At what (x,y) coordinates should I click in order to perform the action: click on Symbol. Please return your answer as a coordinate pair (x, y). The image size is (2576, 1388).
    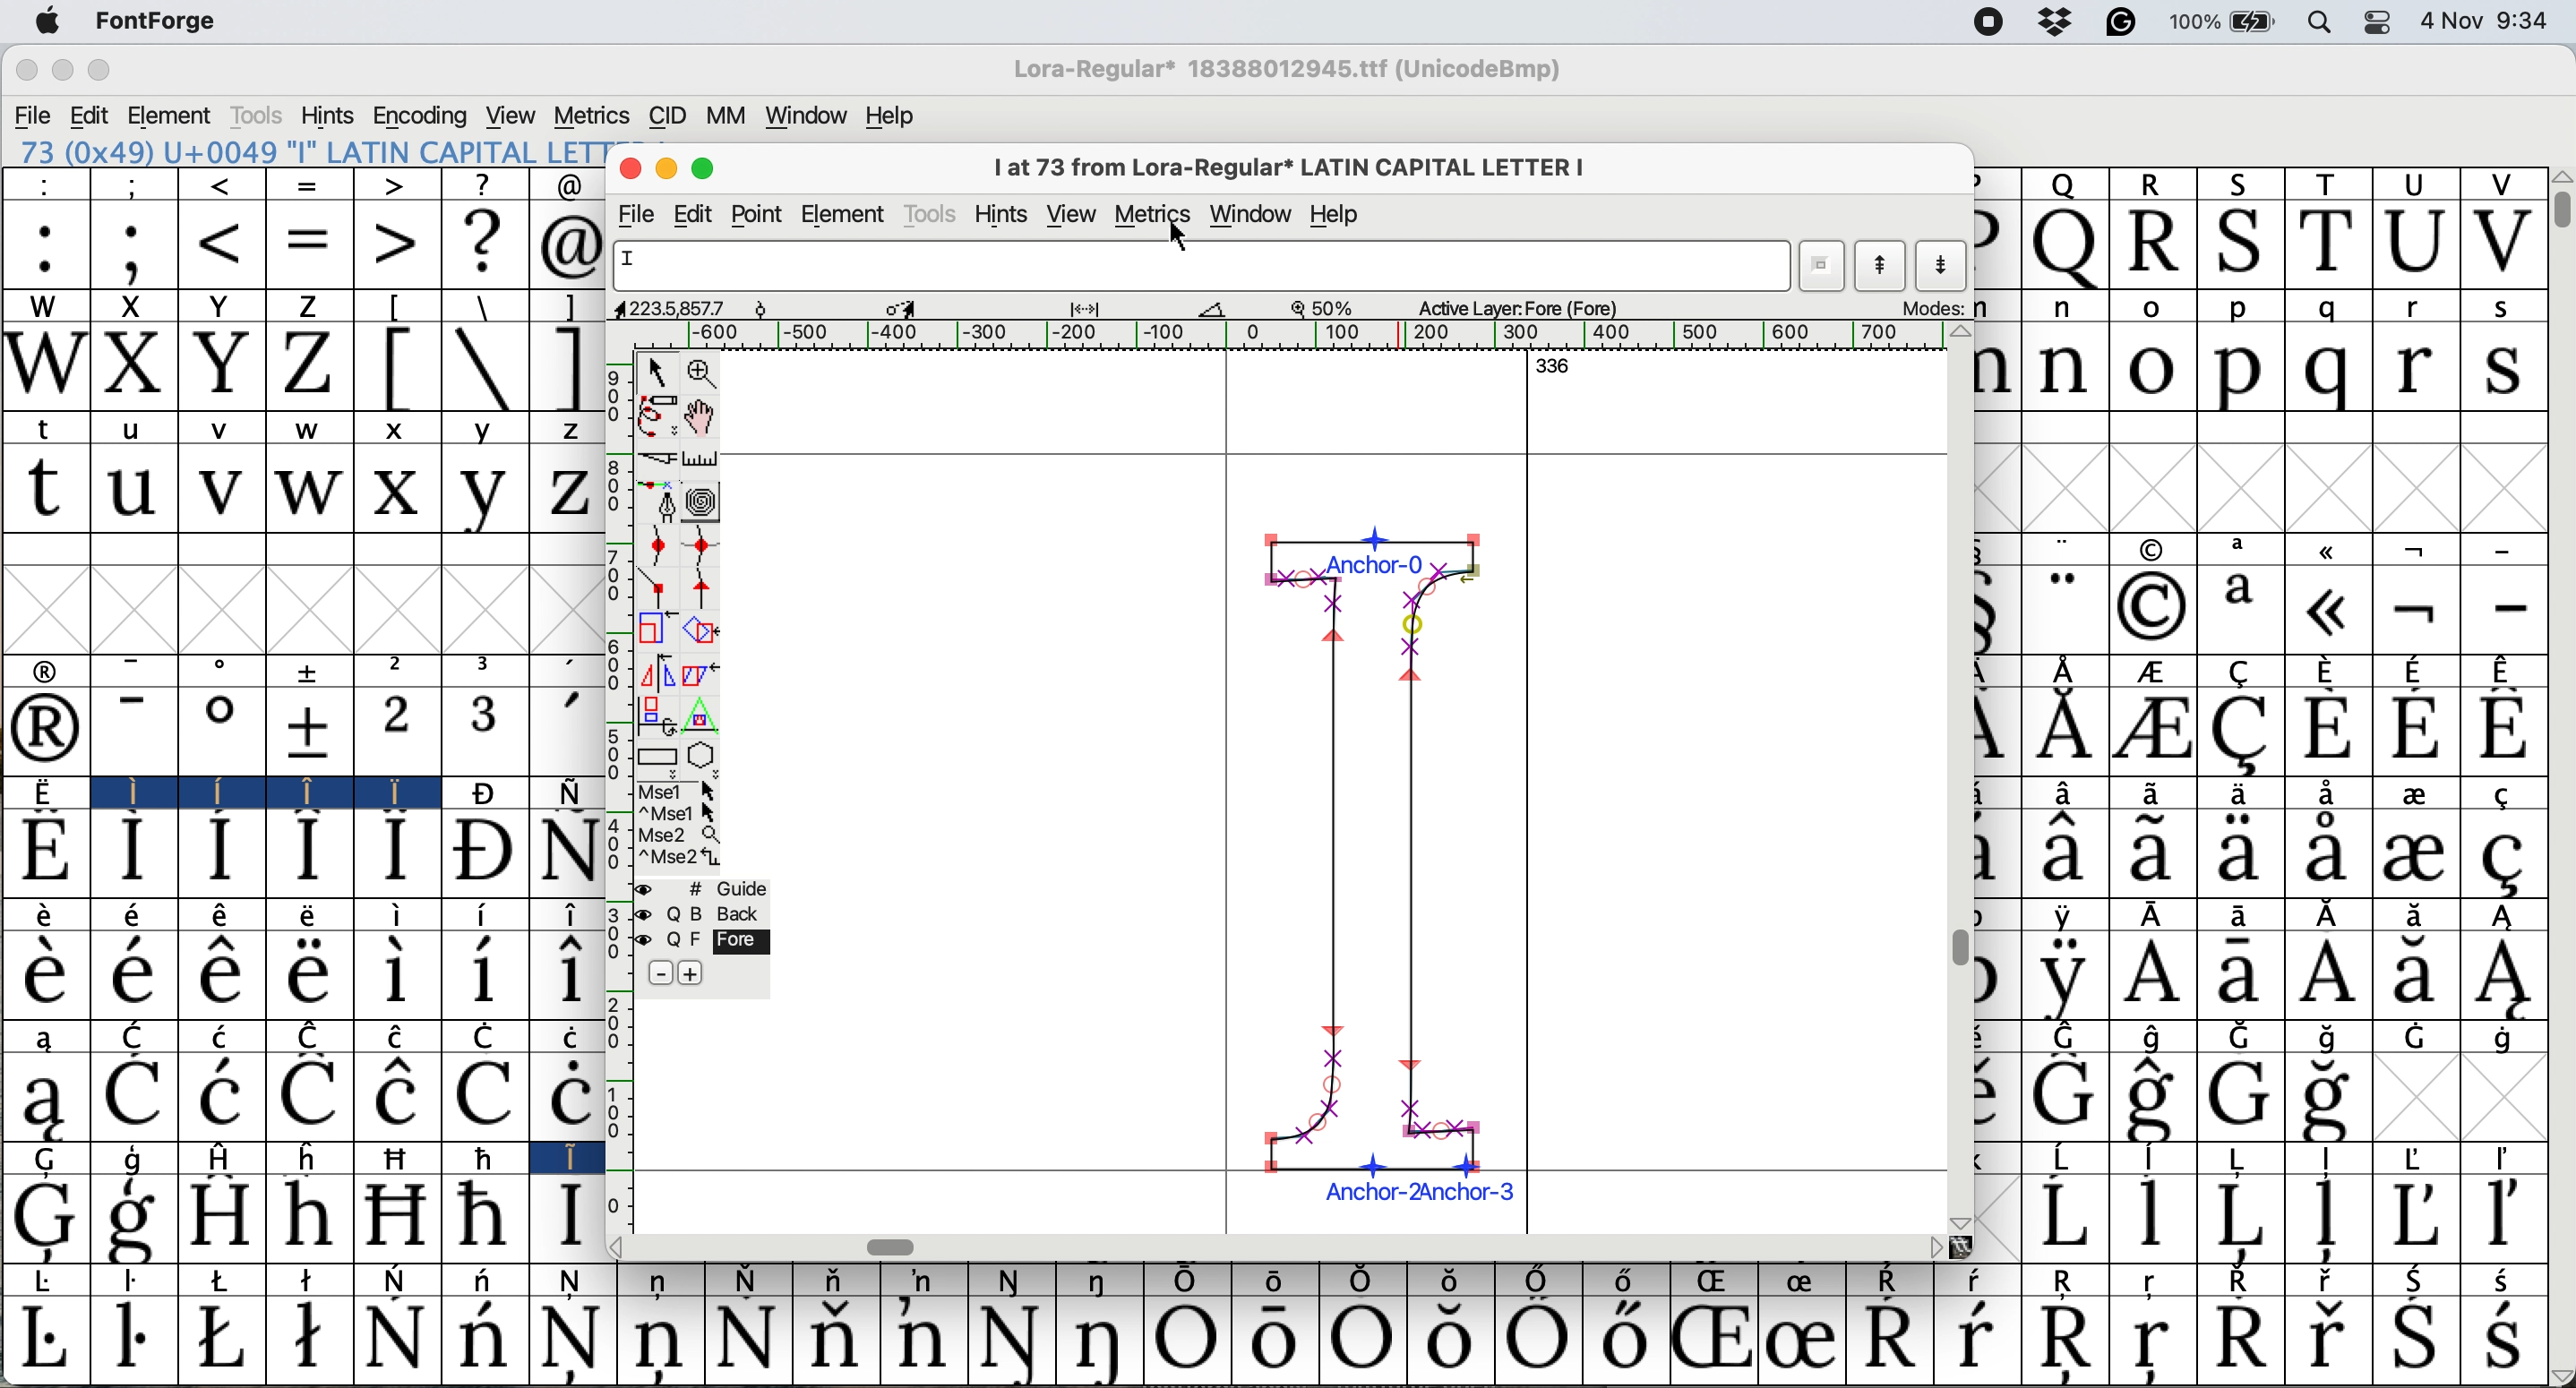
    Looking at the image, I should click on (49, 1341).